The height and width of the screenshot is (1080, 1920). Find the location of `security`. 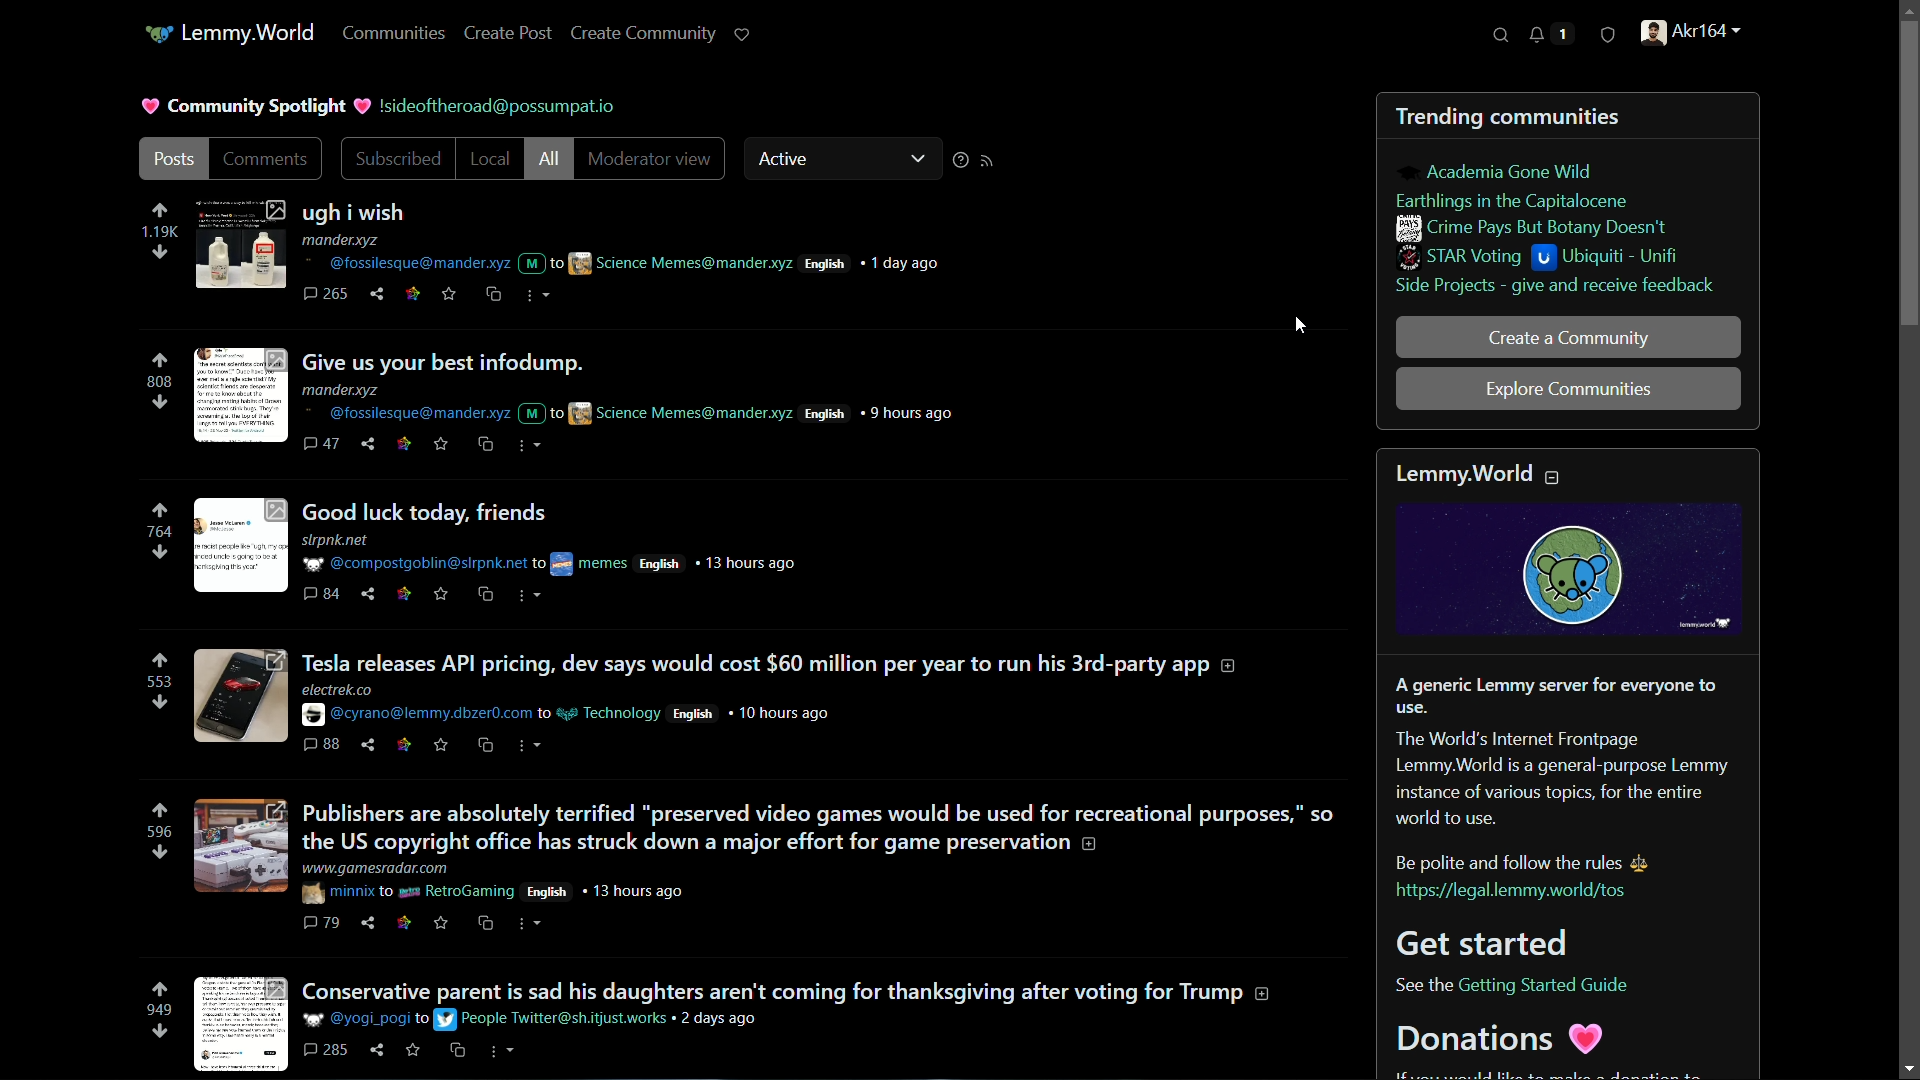

security is located at coordinates (1607, 39).